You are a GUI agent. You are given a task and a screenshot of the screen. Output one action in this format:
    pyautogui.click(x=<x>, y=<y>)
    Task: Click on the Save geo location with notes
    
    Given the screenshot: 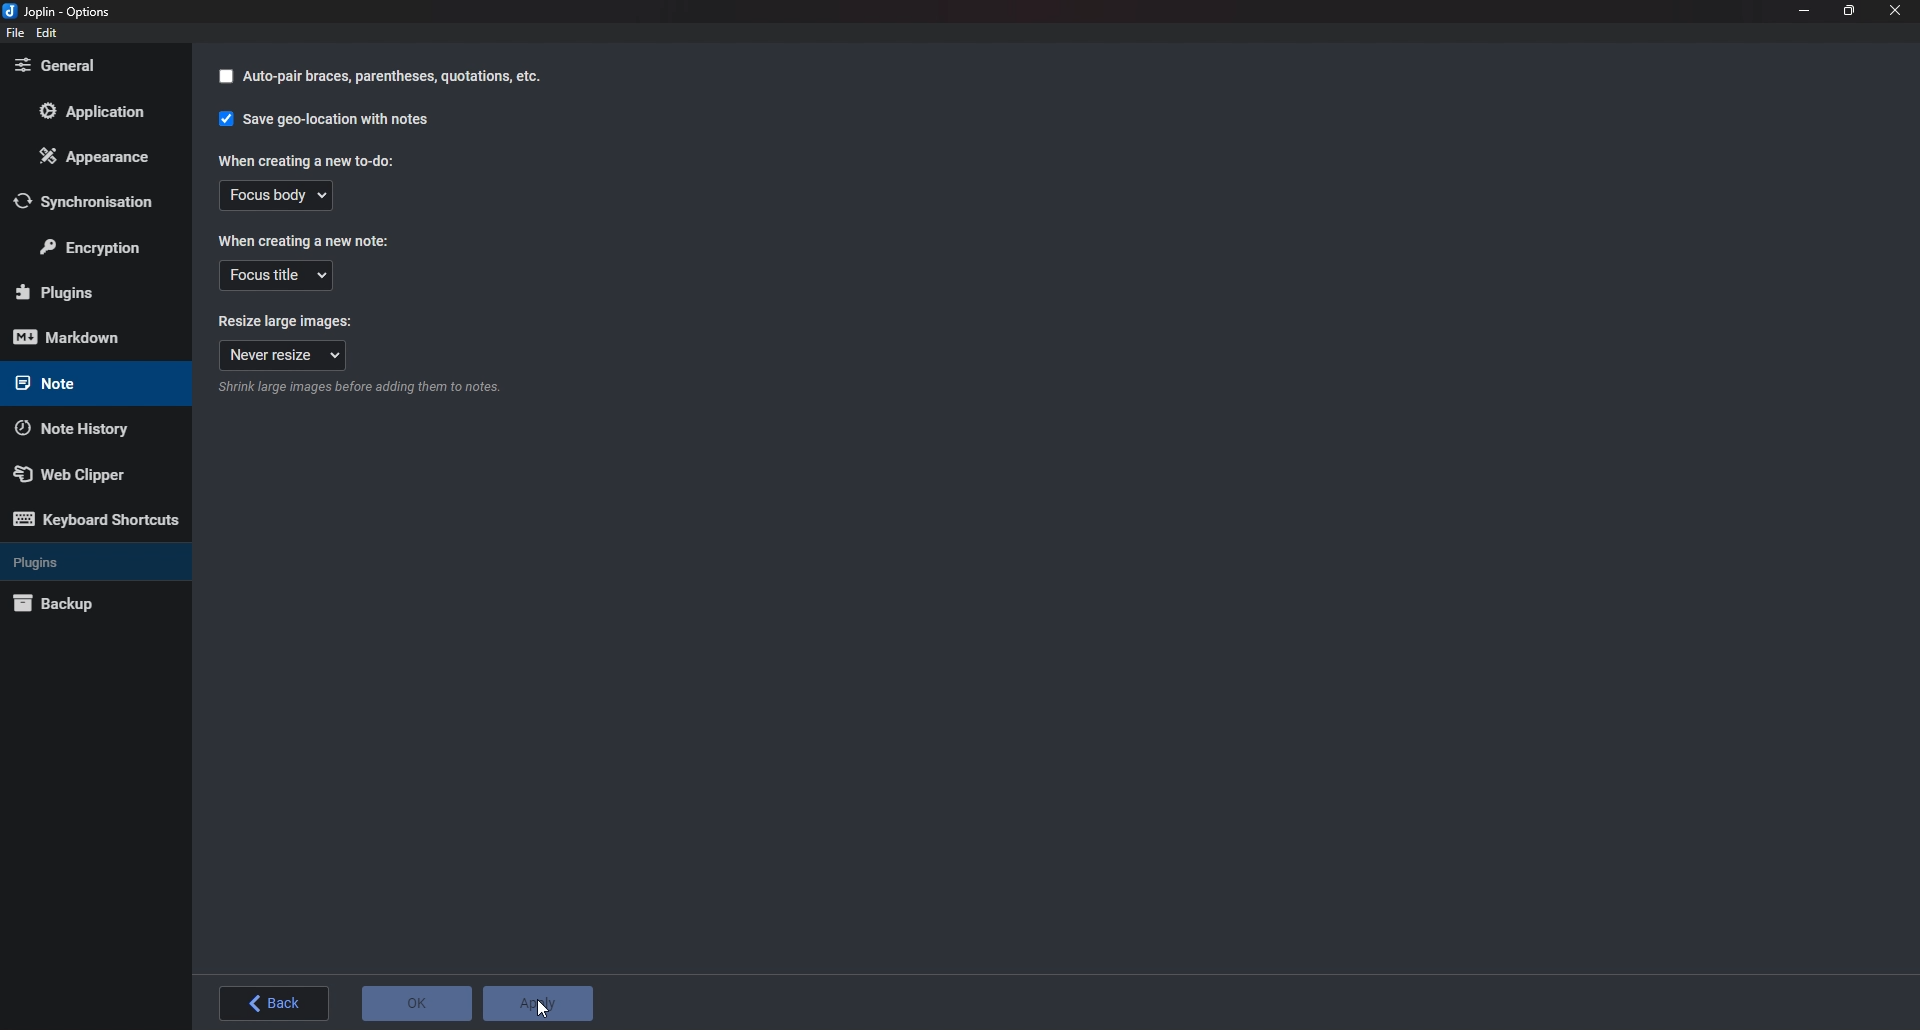 What is the action you would take?
    pyautogui.click(x=328, y=120)
    